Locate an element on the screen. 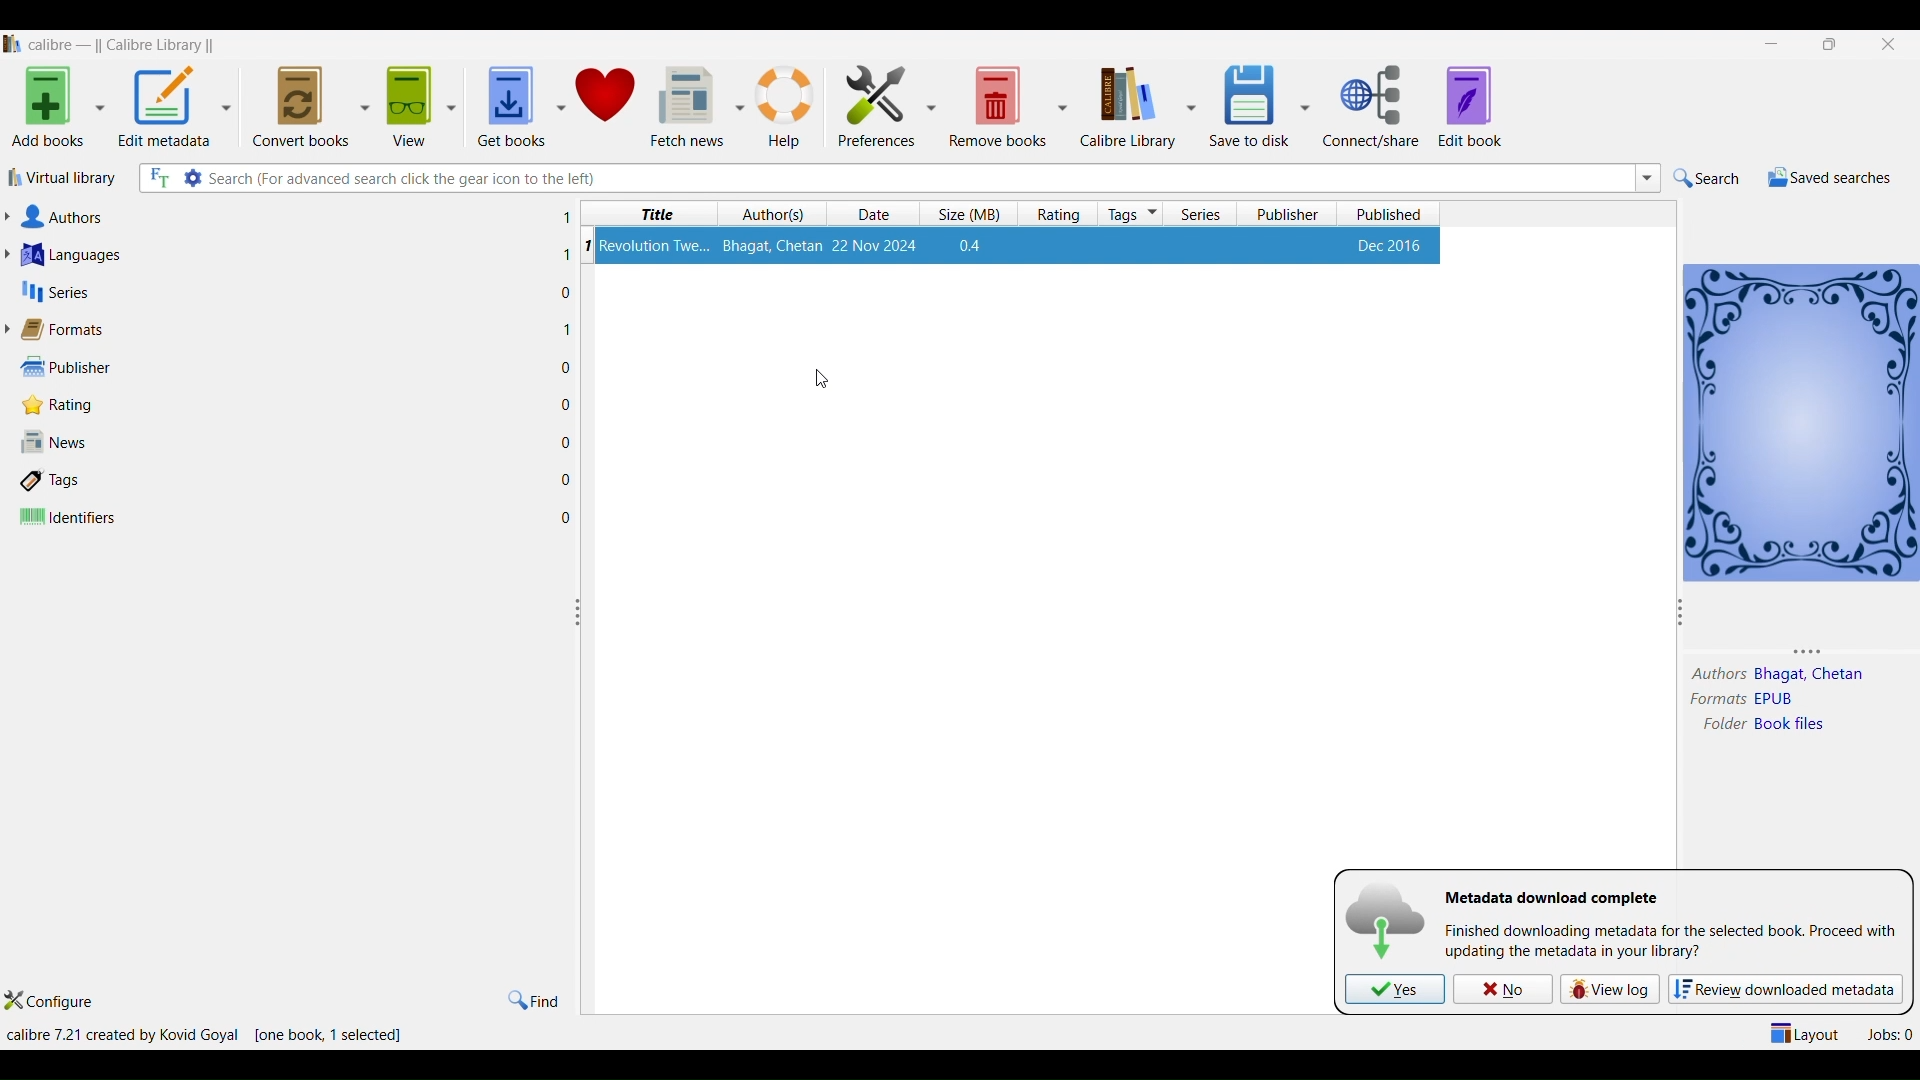 The width and height of the screenshot is (1920, 1080). 1 is located at coordinates (566, 217).